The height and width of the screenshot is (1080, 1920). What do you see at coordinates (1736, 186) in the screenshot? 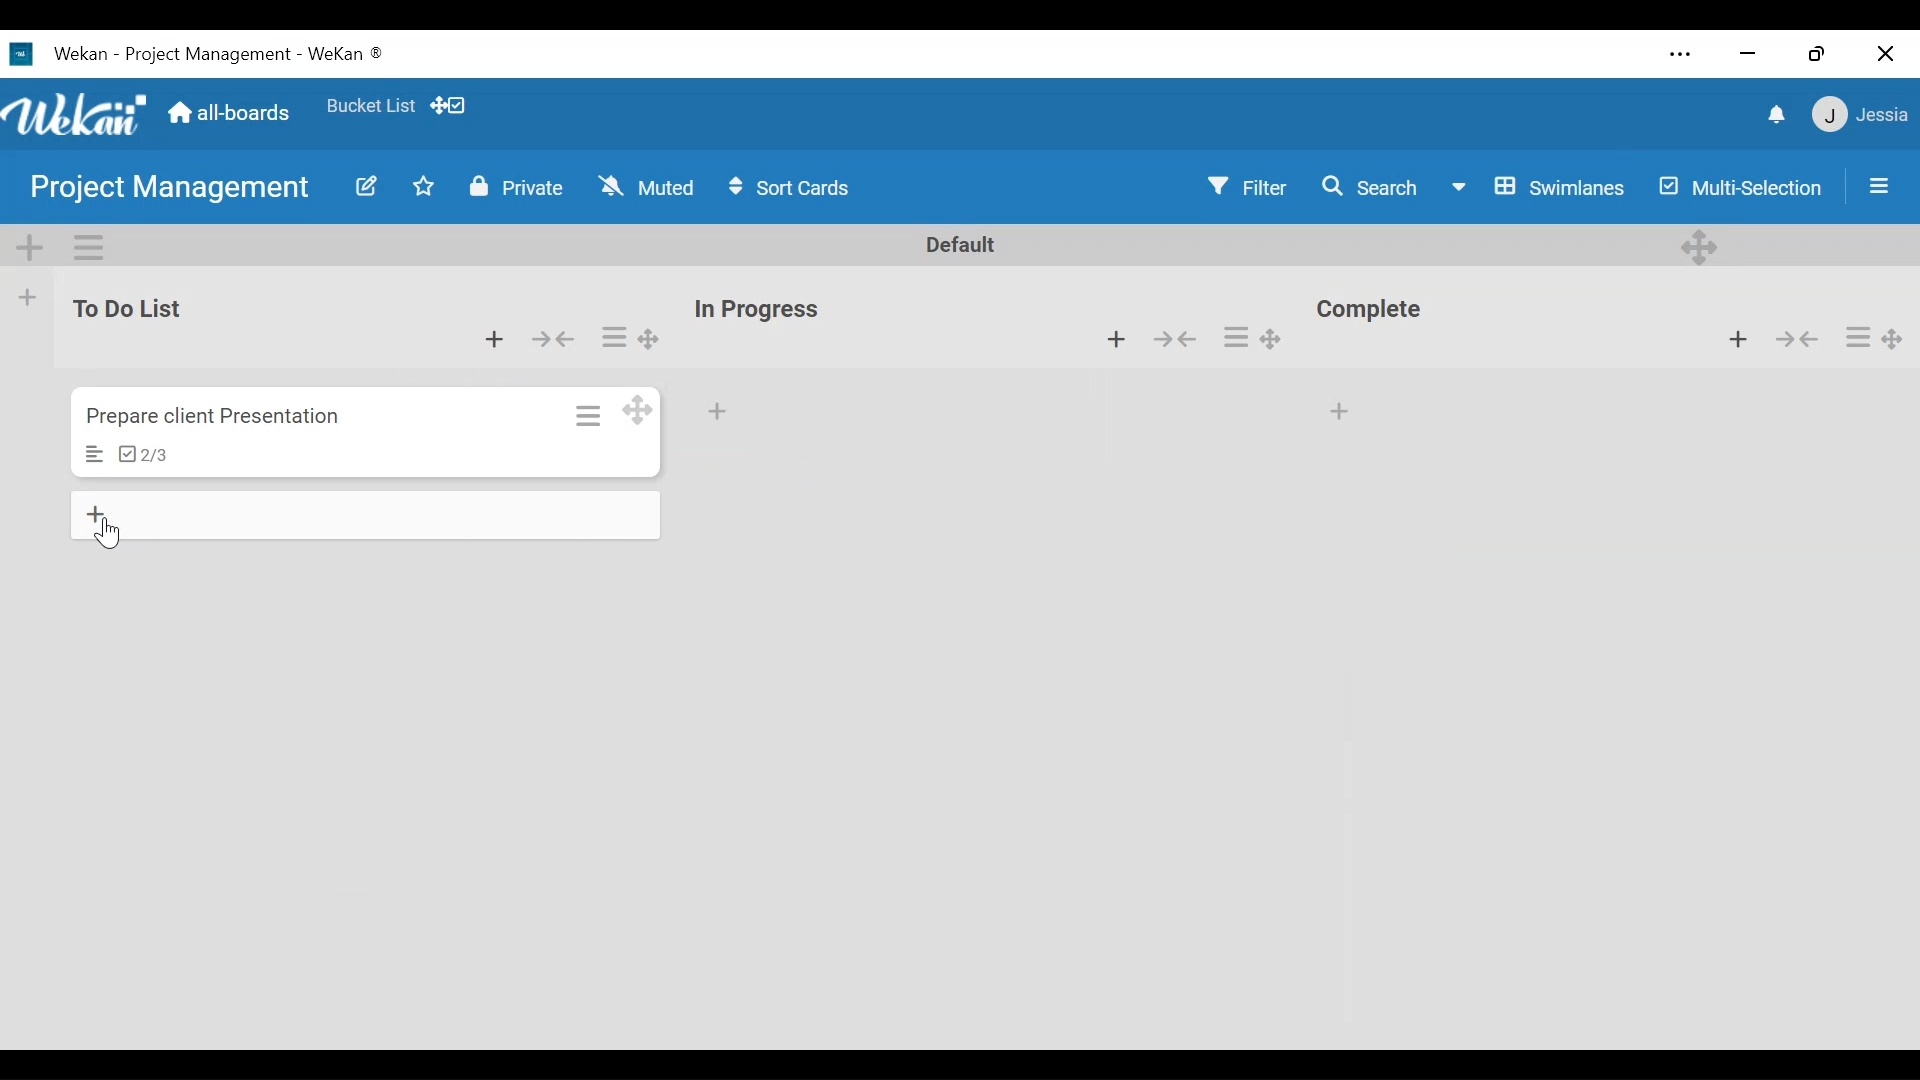
I see `Multi-selection` at bounding box center [1736, 186].